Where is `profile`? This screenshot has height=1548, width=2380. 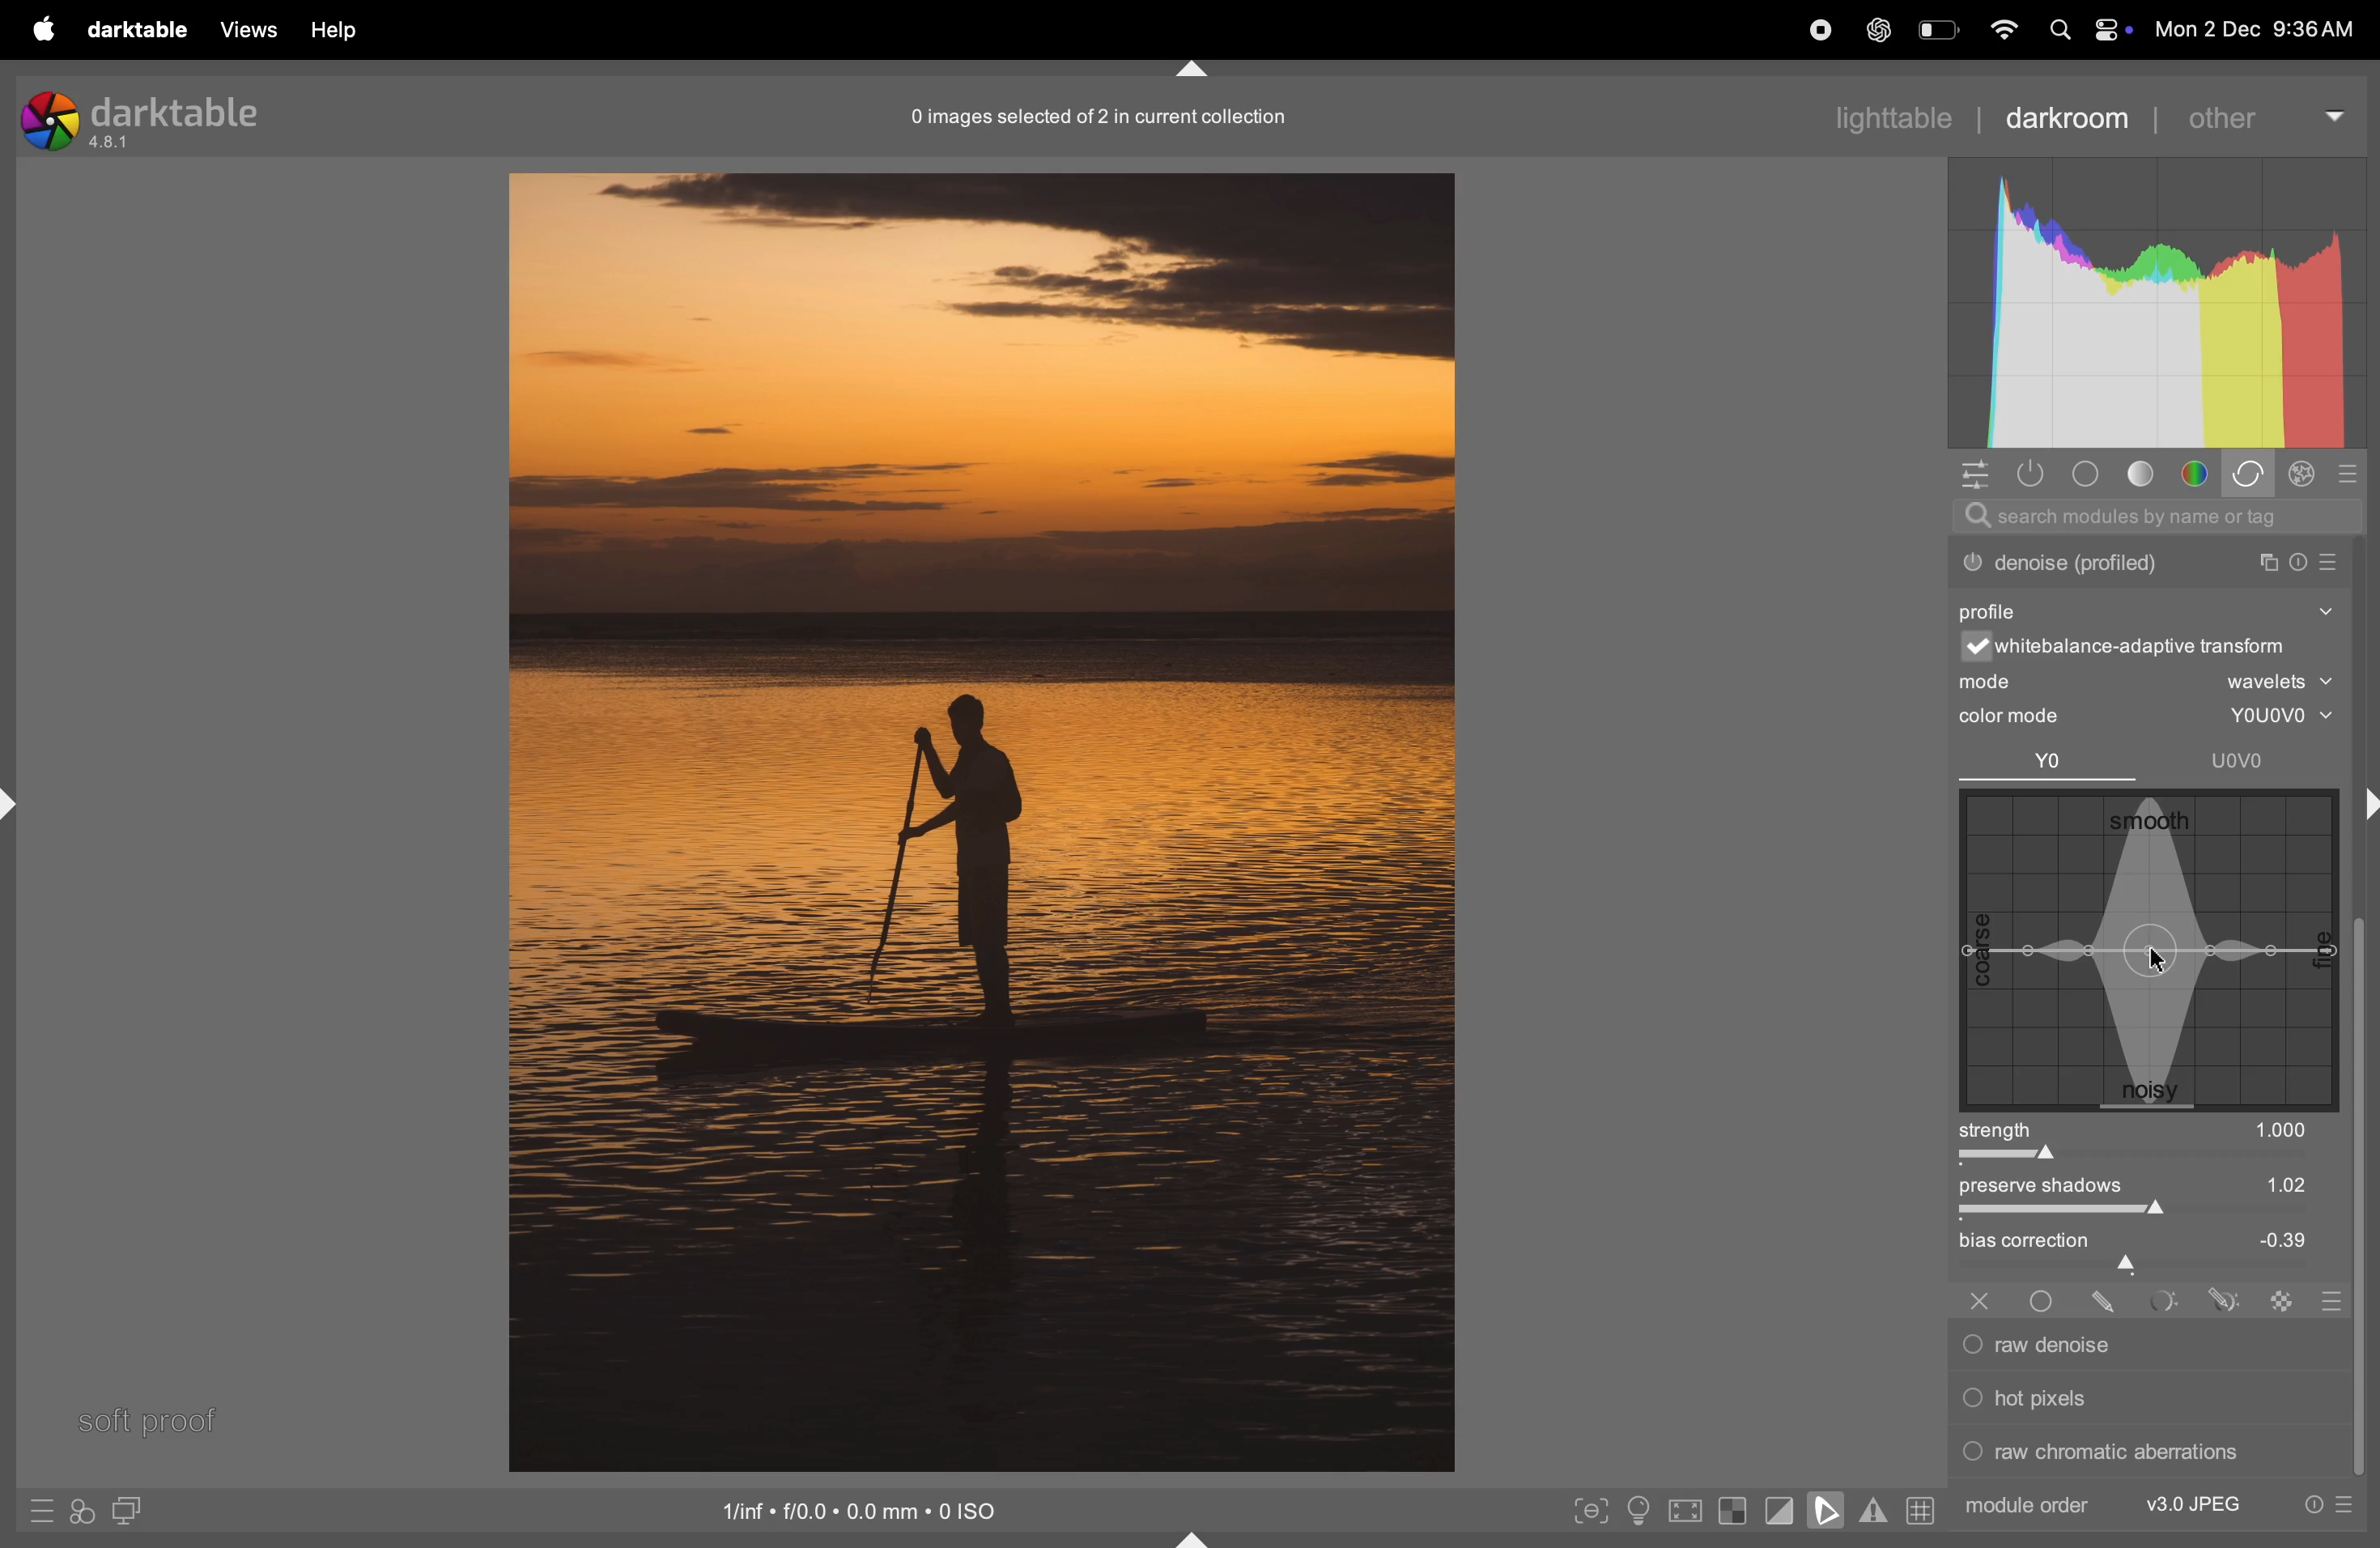 profile is located at coordinates (1998, 608).